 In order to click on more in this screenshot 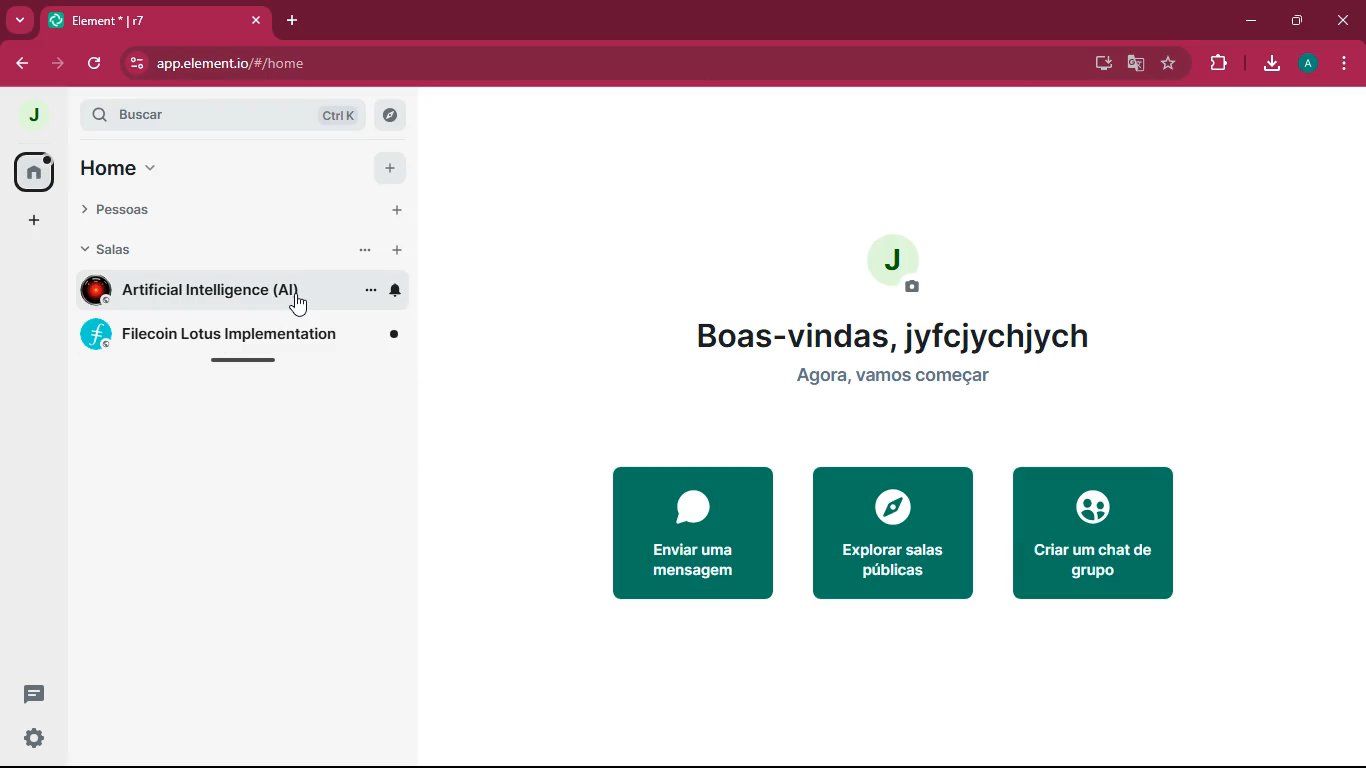, I will do `click(363, 251)`.